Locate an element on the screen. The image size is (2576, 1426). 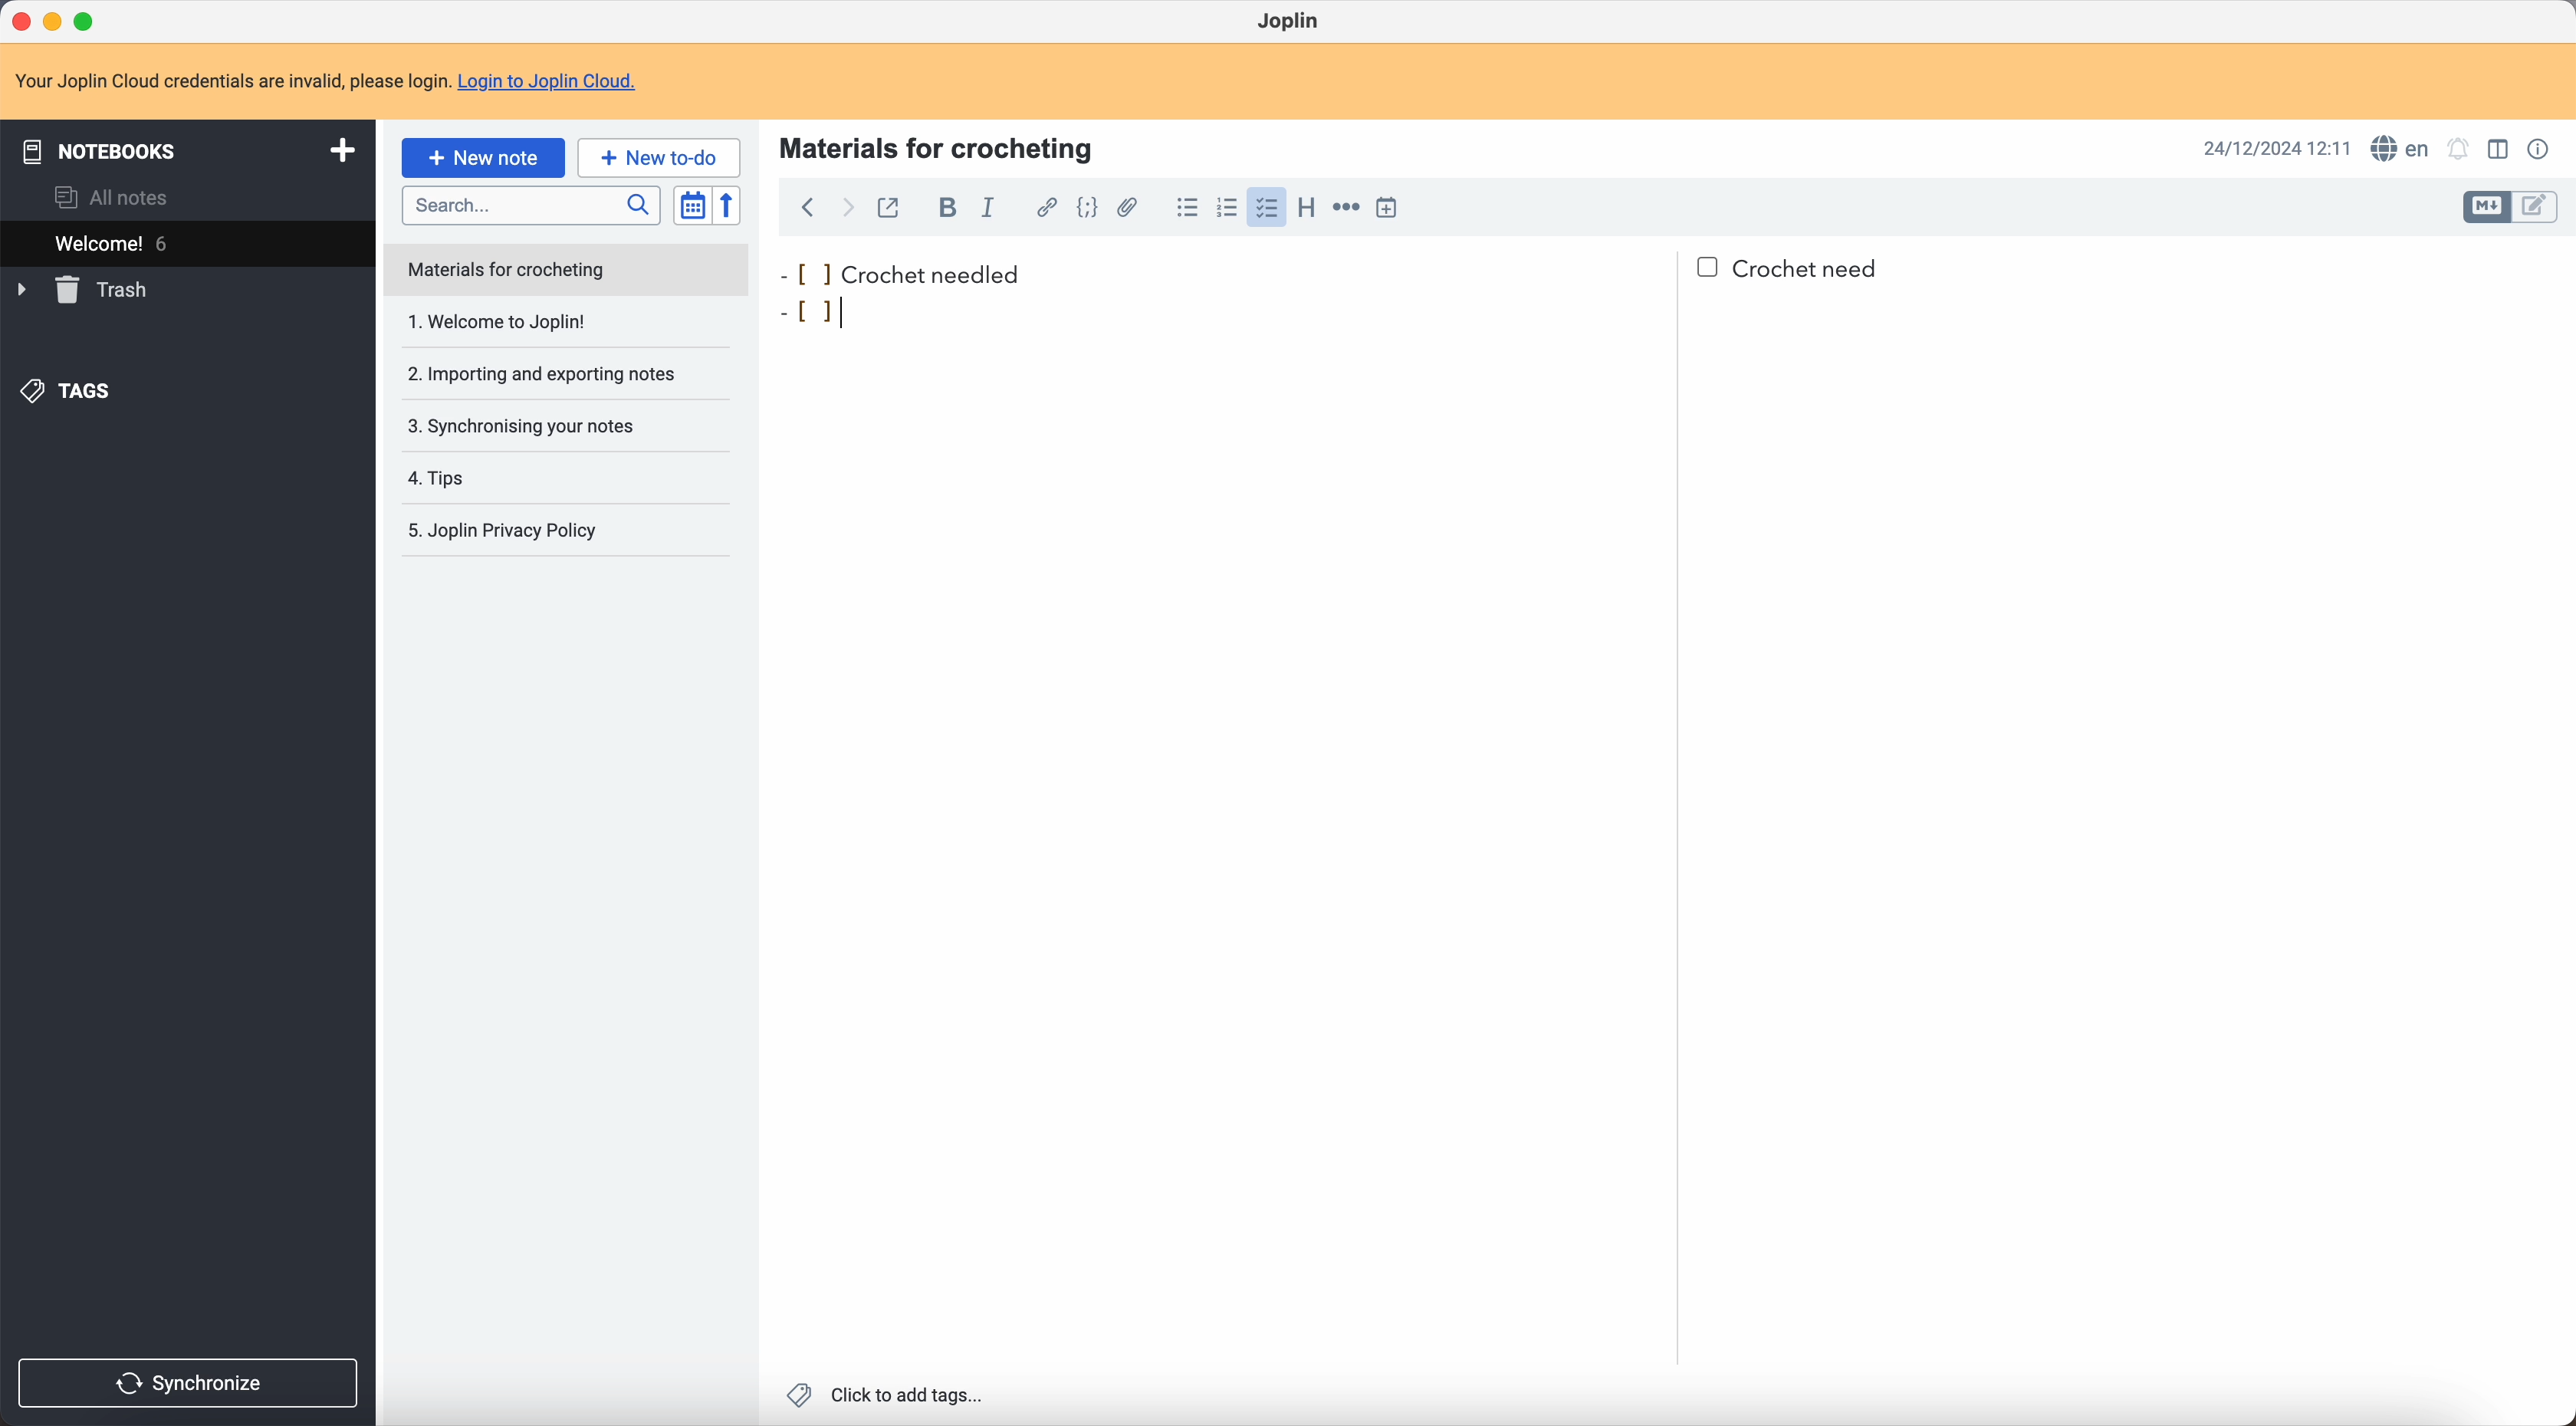
new to-do is located at coordinates (659, 156).